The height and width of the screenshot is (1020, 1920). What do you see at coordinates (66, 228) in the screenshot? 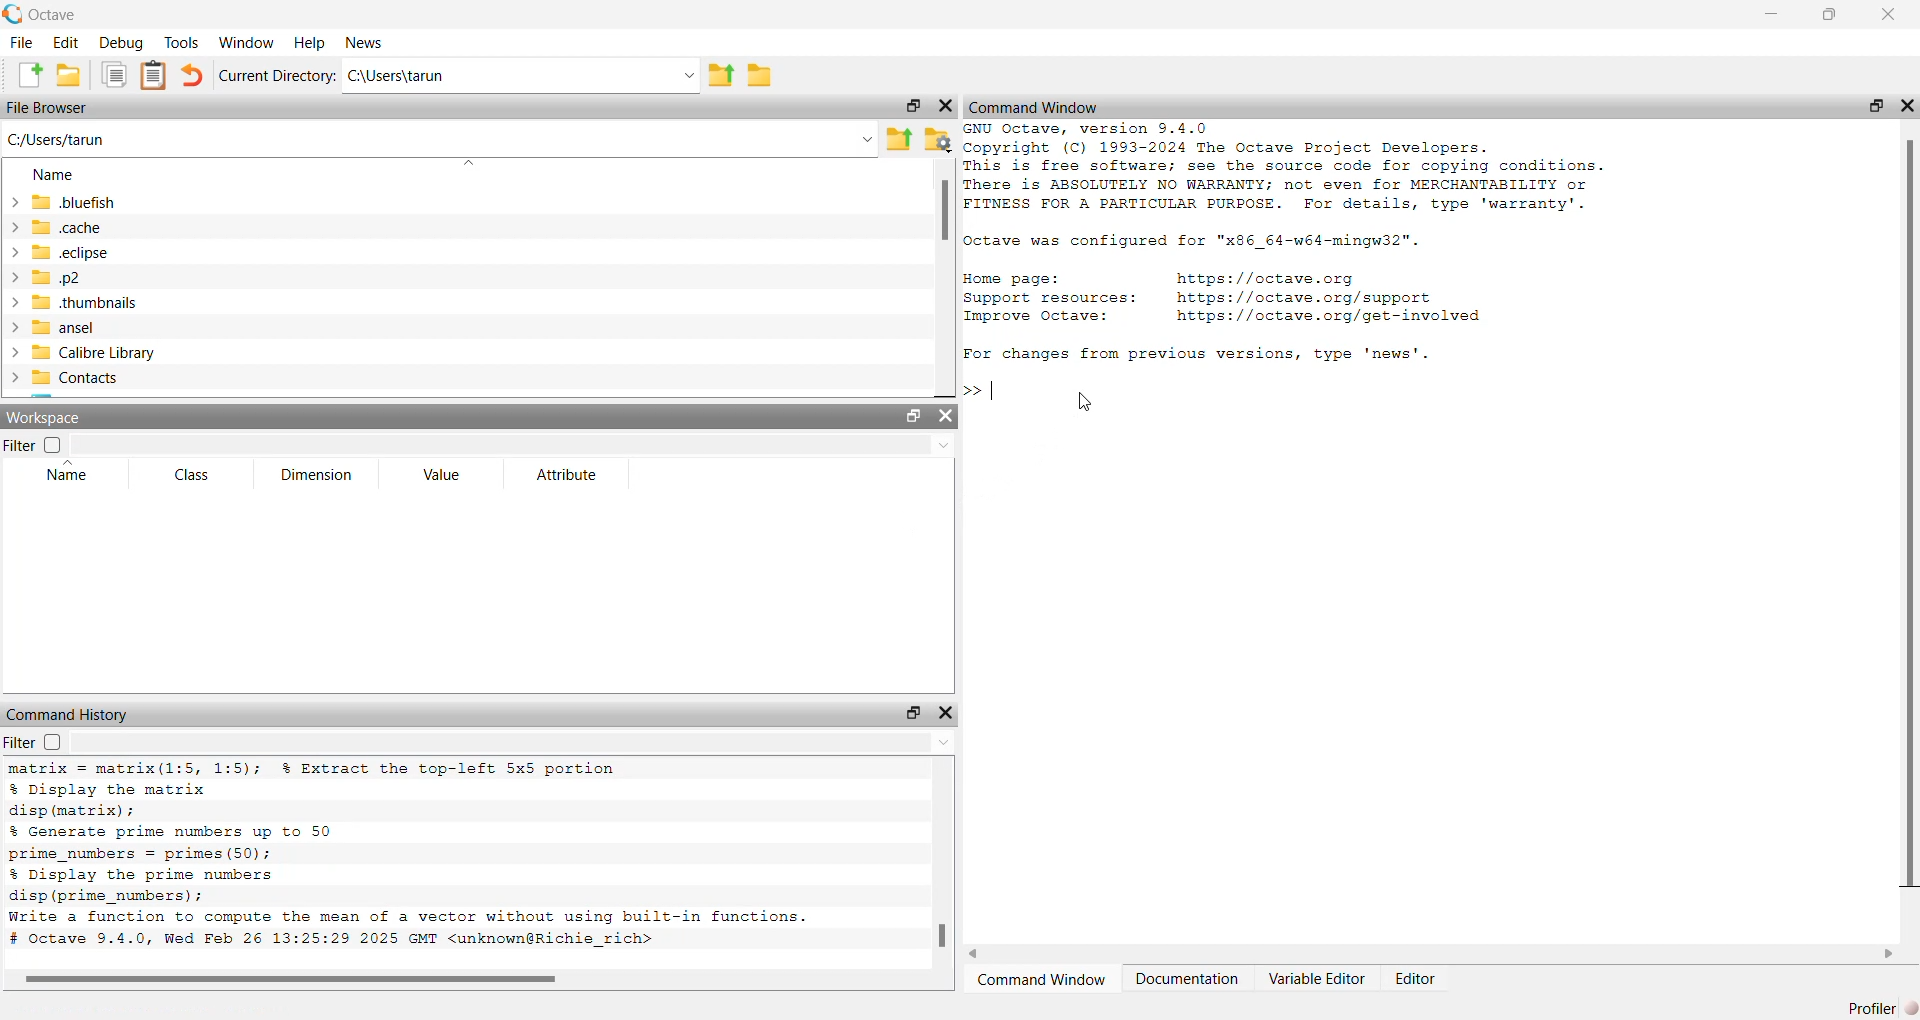
I see `.cache` at bounding box center [66, 228].